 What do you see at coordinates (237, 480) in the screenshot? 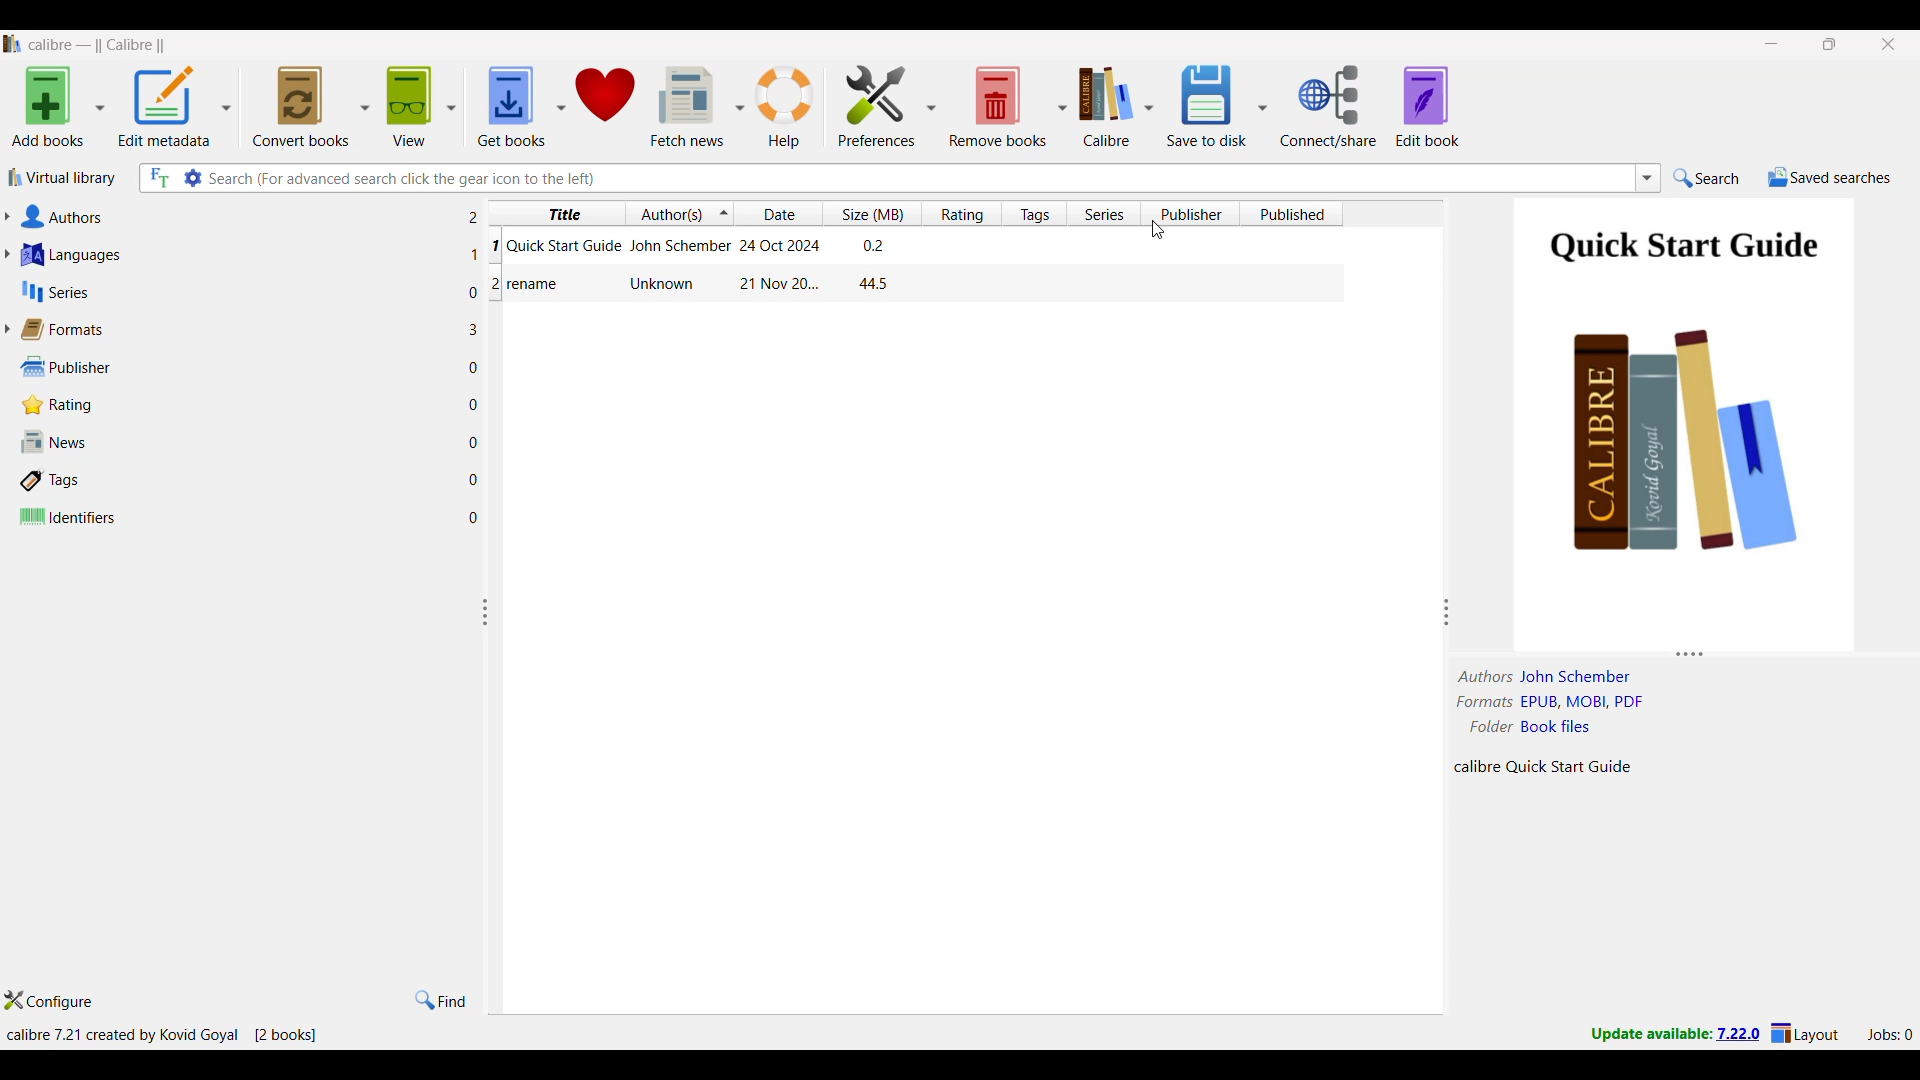
I see `Tags` at bounding box center [237, 480].